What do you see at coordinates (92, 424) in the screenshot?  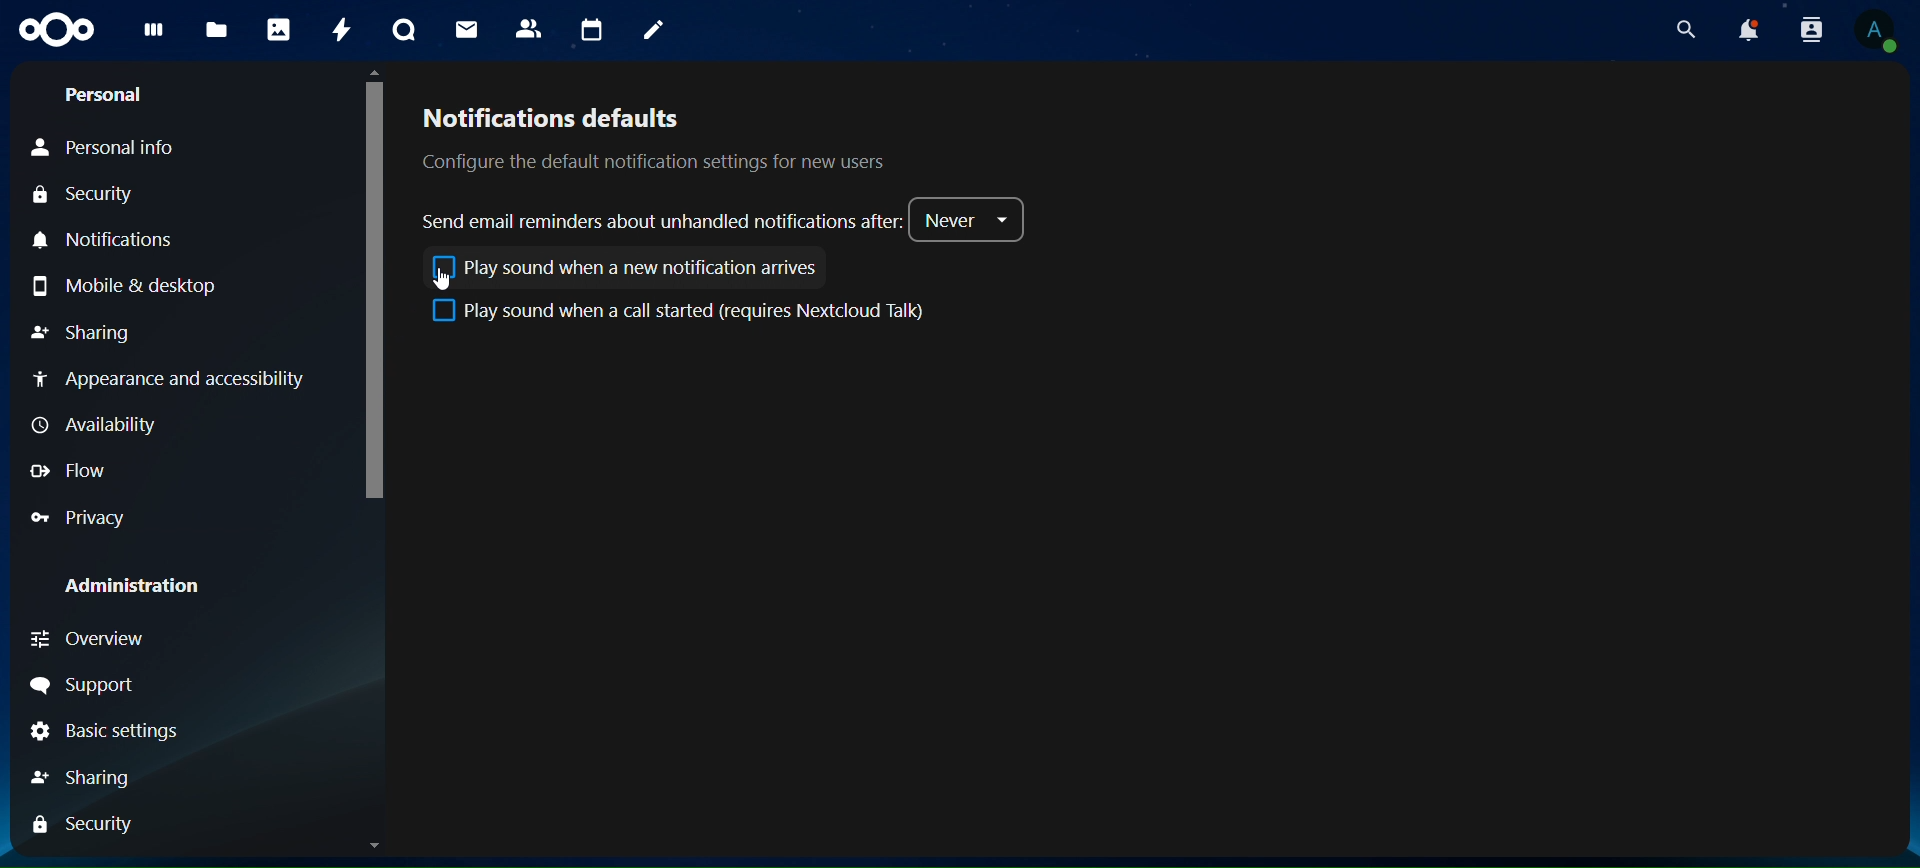 I see `Availability` at bounding box center [92, 424].